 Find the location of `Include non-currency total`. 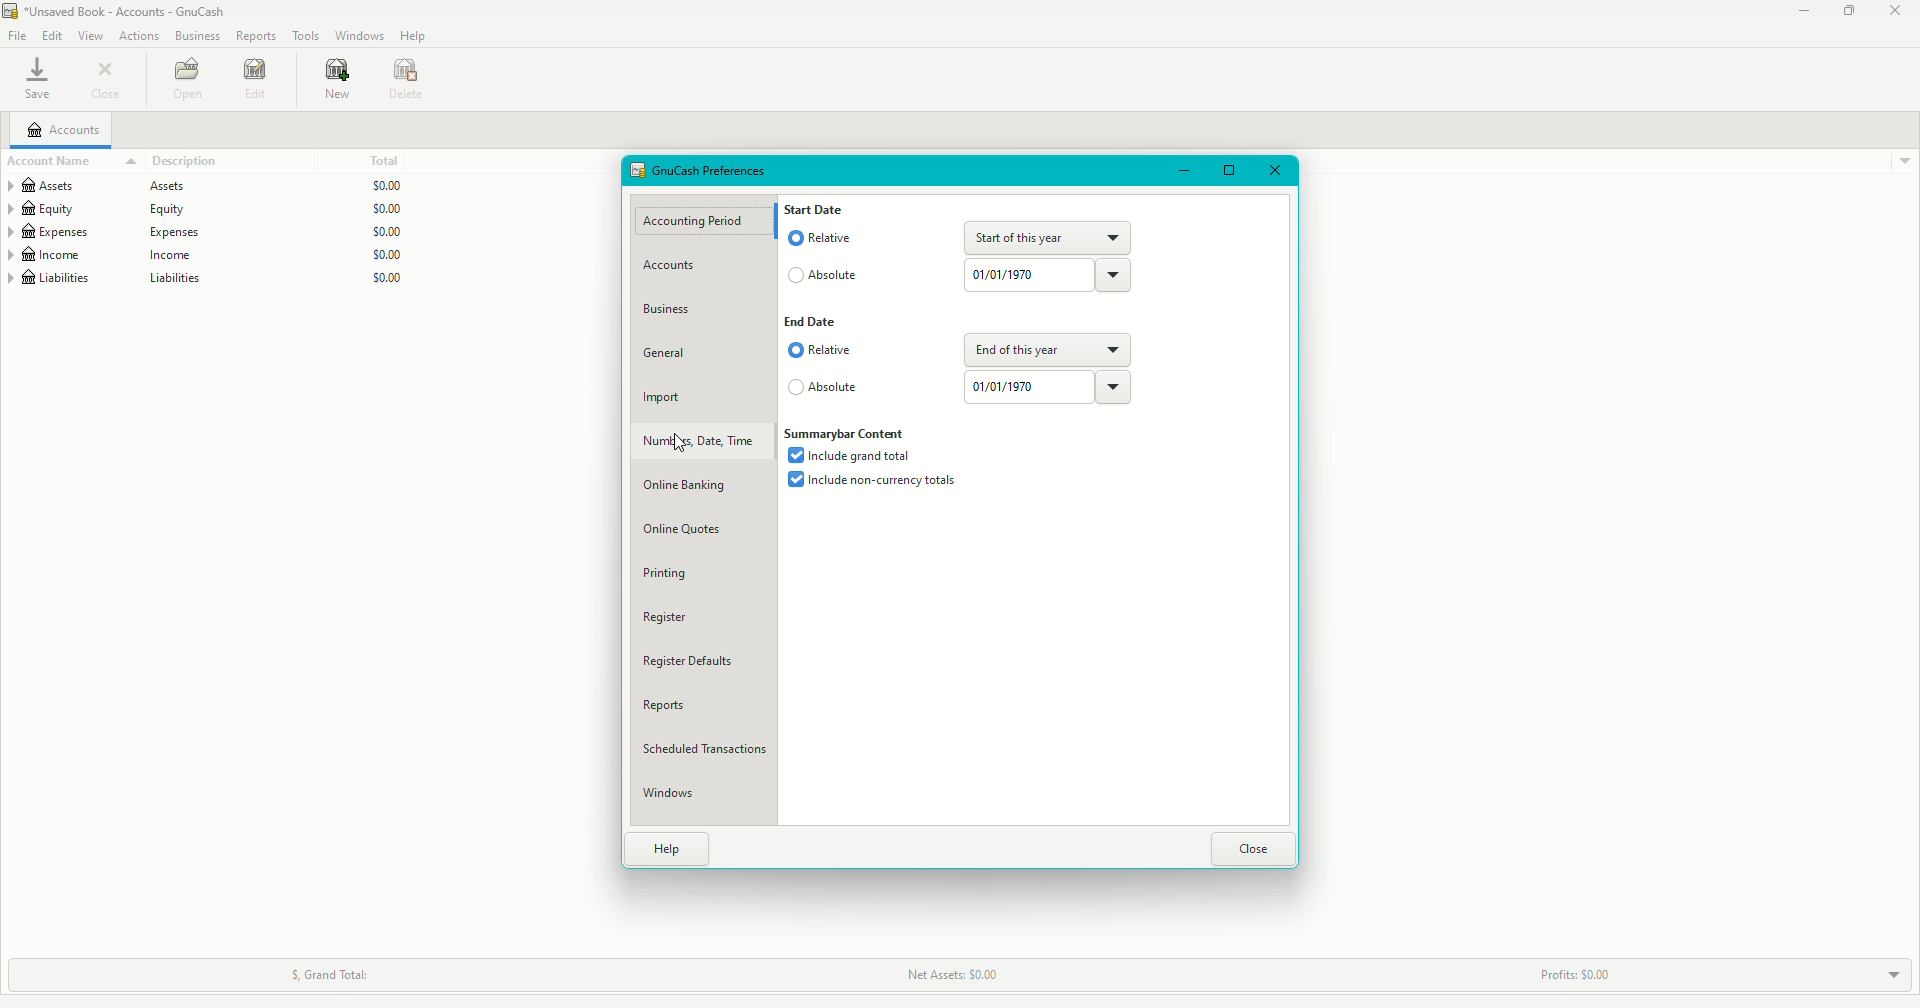

Include non-currency total is located at coordinates (873, 484).